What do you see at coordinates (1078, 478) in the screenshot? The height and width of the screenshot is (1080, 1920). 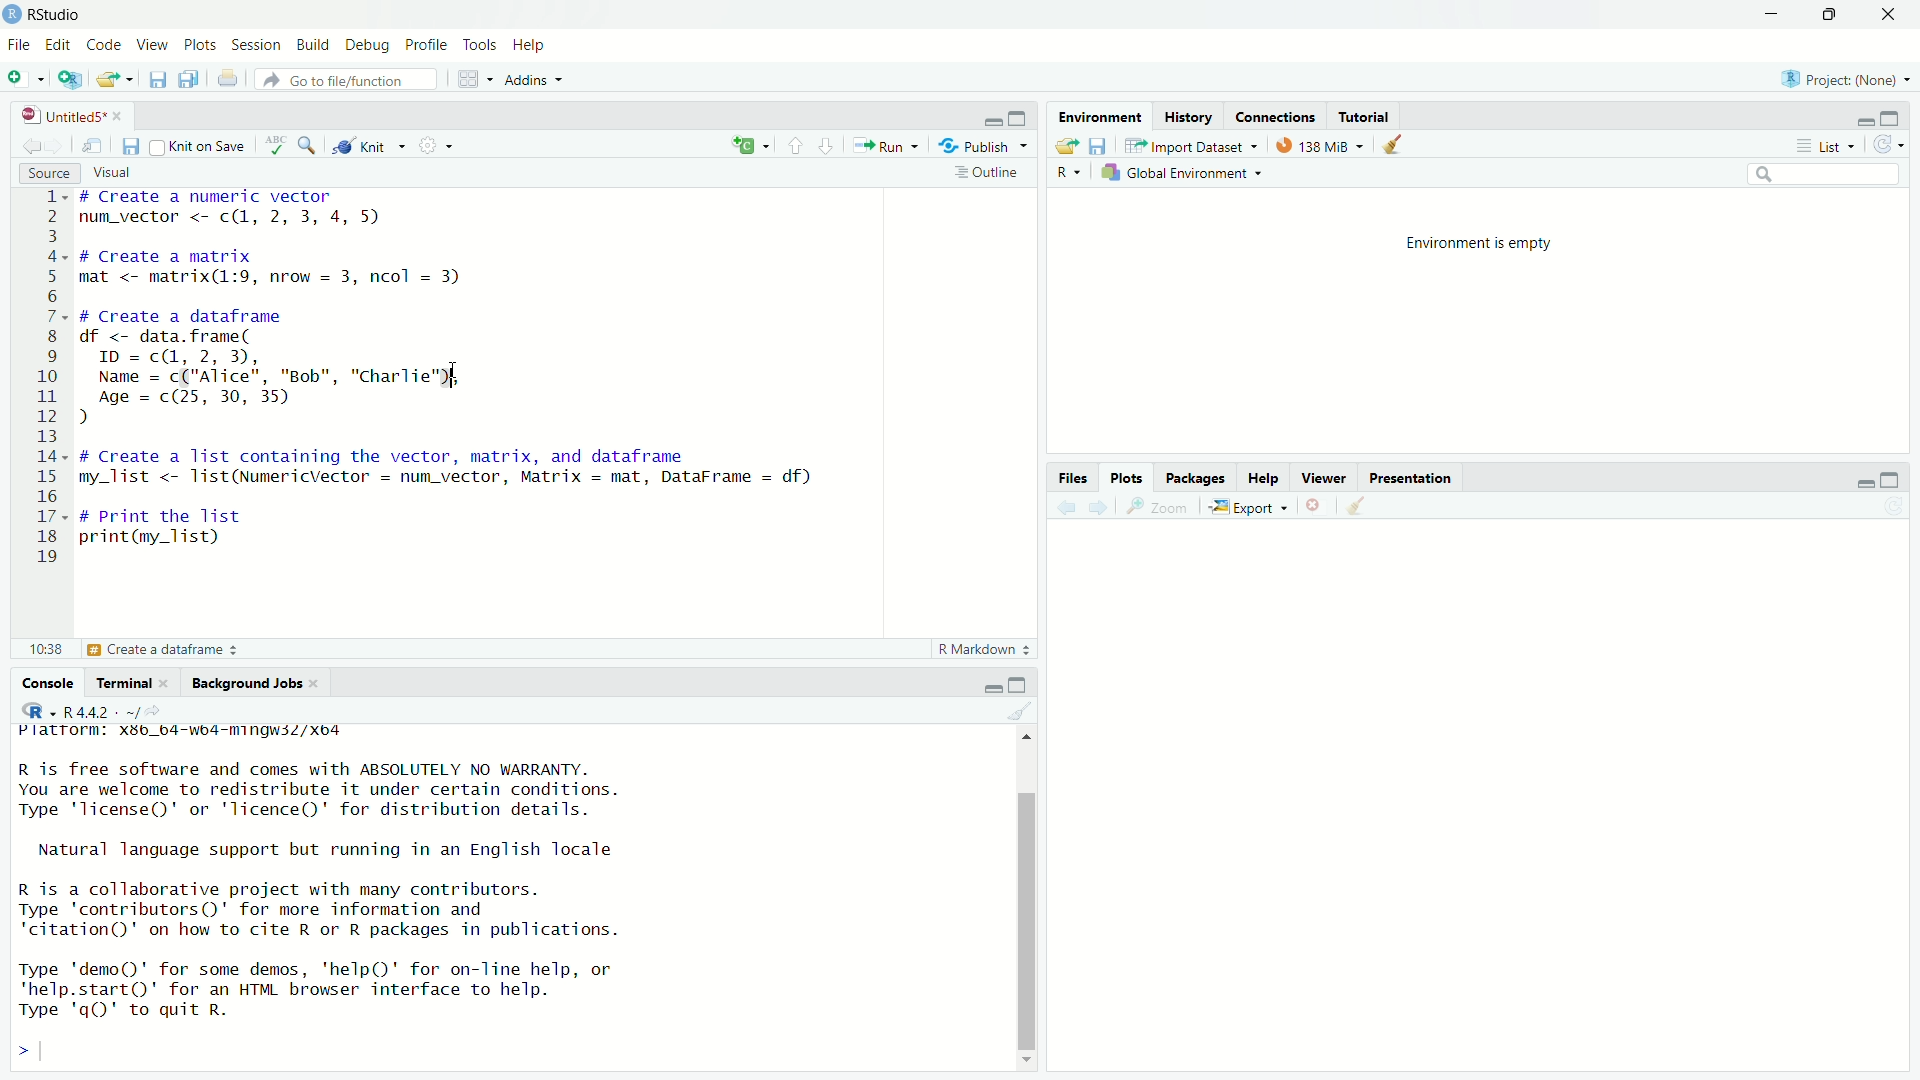 I see `Files` at bounding box center [1078, 478].